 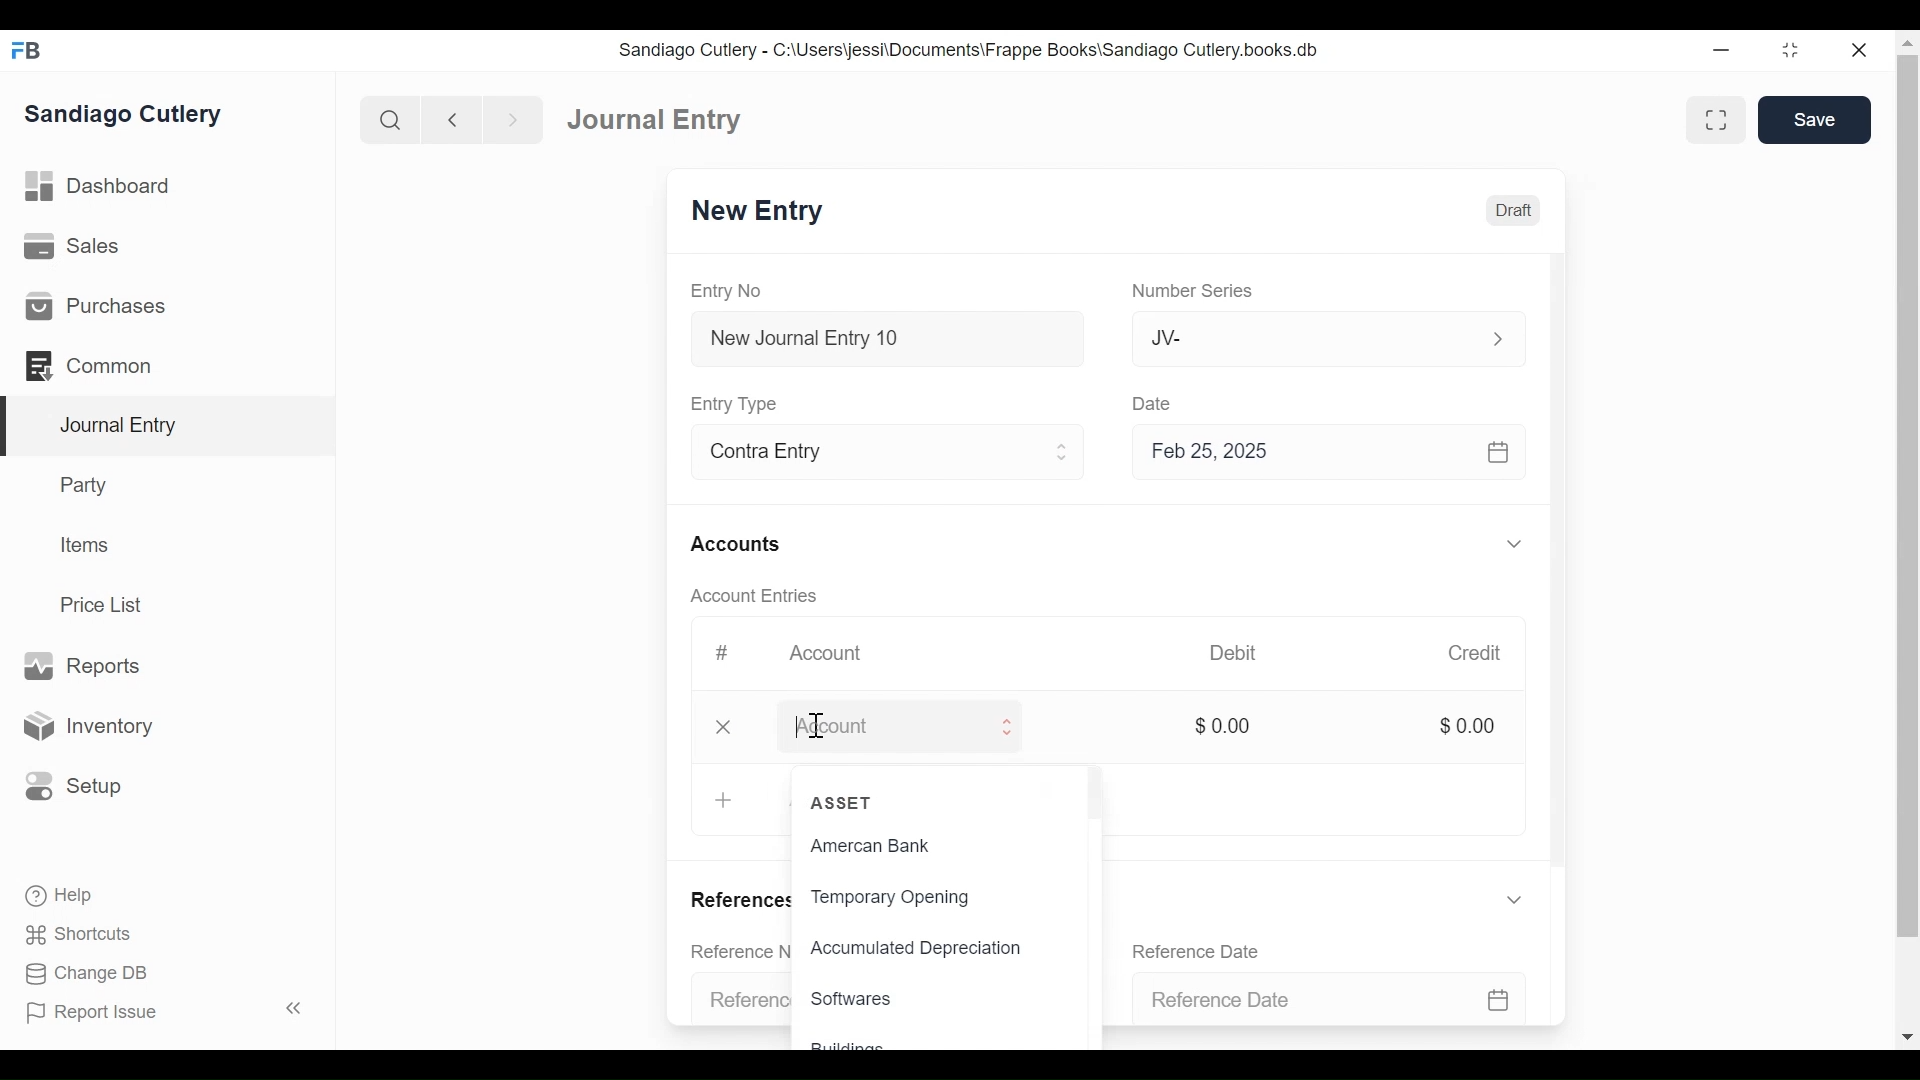 What do you see at coordinates (726, 798) in the screenshot?
I see `+` at bounding box center [726, 798].